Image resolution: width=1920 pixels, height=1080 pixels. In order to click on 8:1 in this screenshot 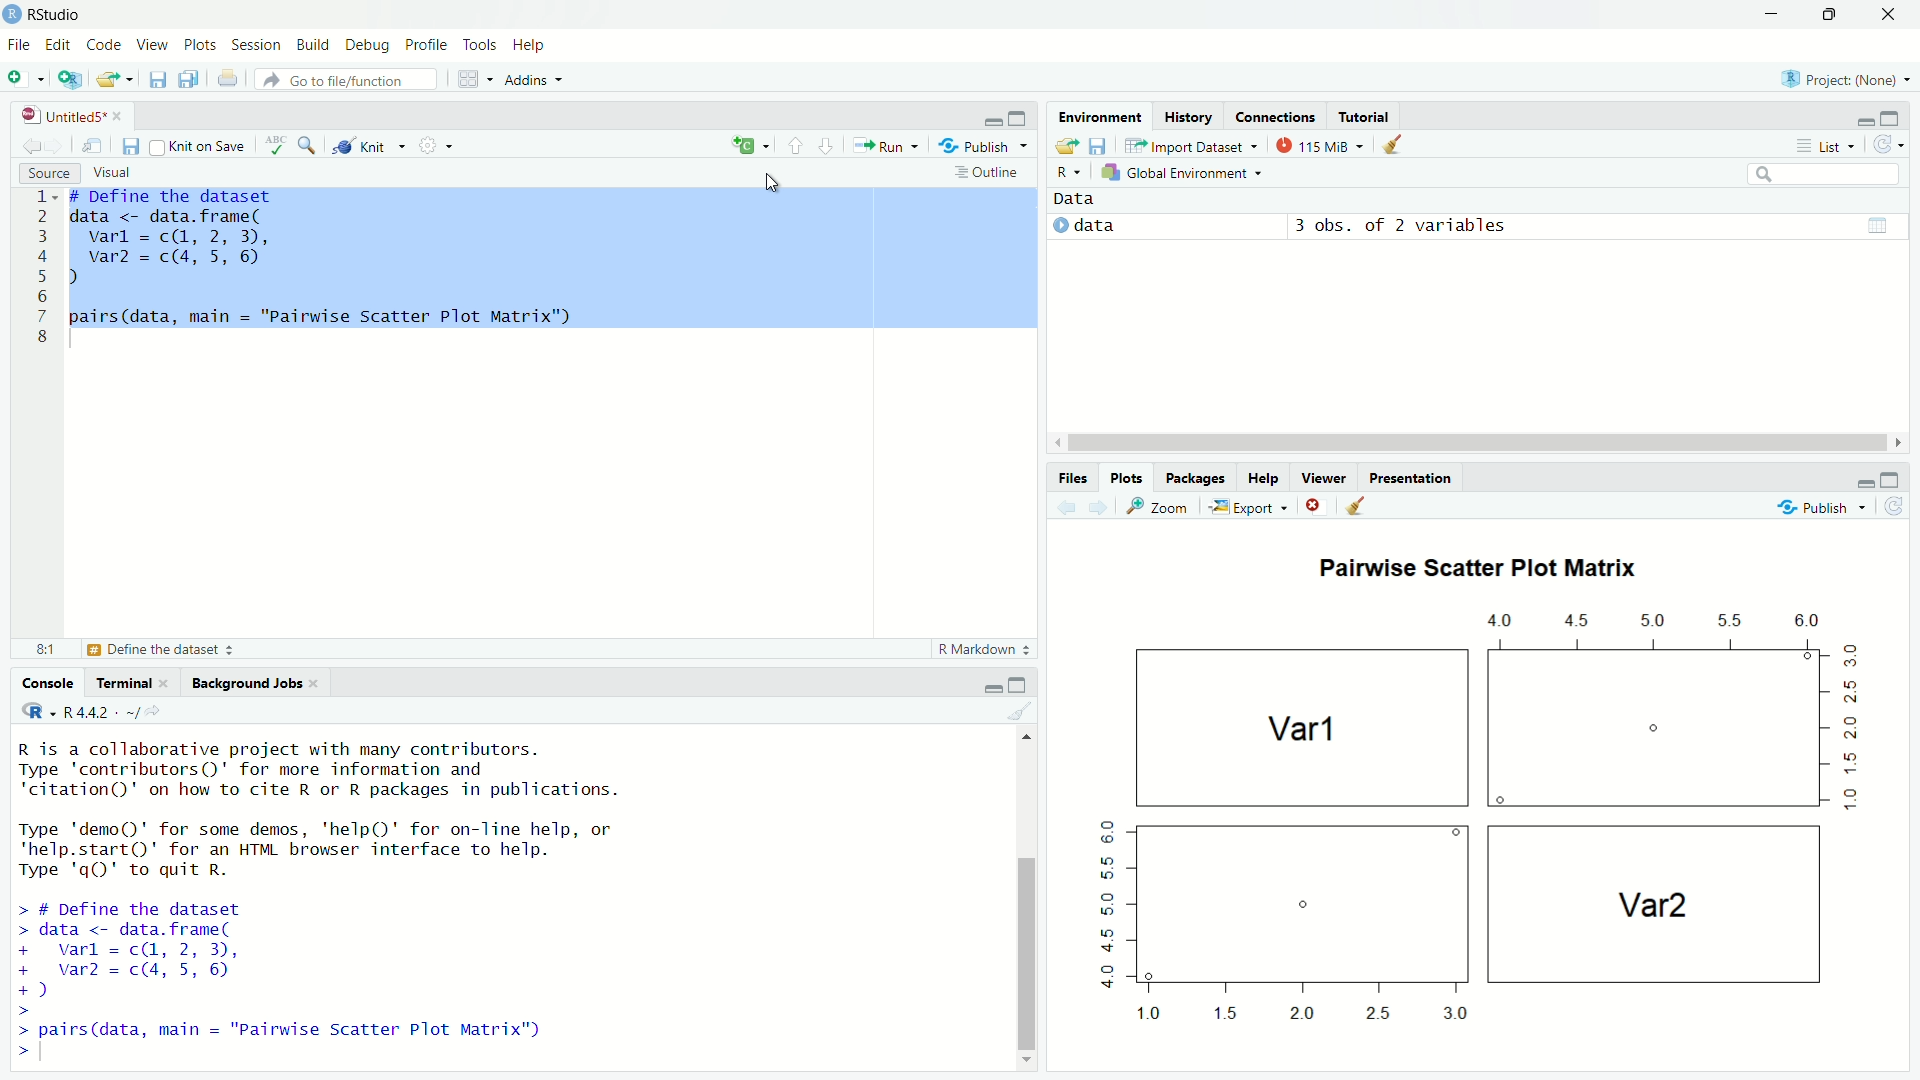, I will do `click(47, 648)`.